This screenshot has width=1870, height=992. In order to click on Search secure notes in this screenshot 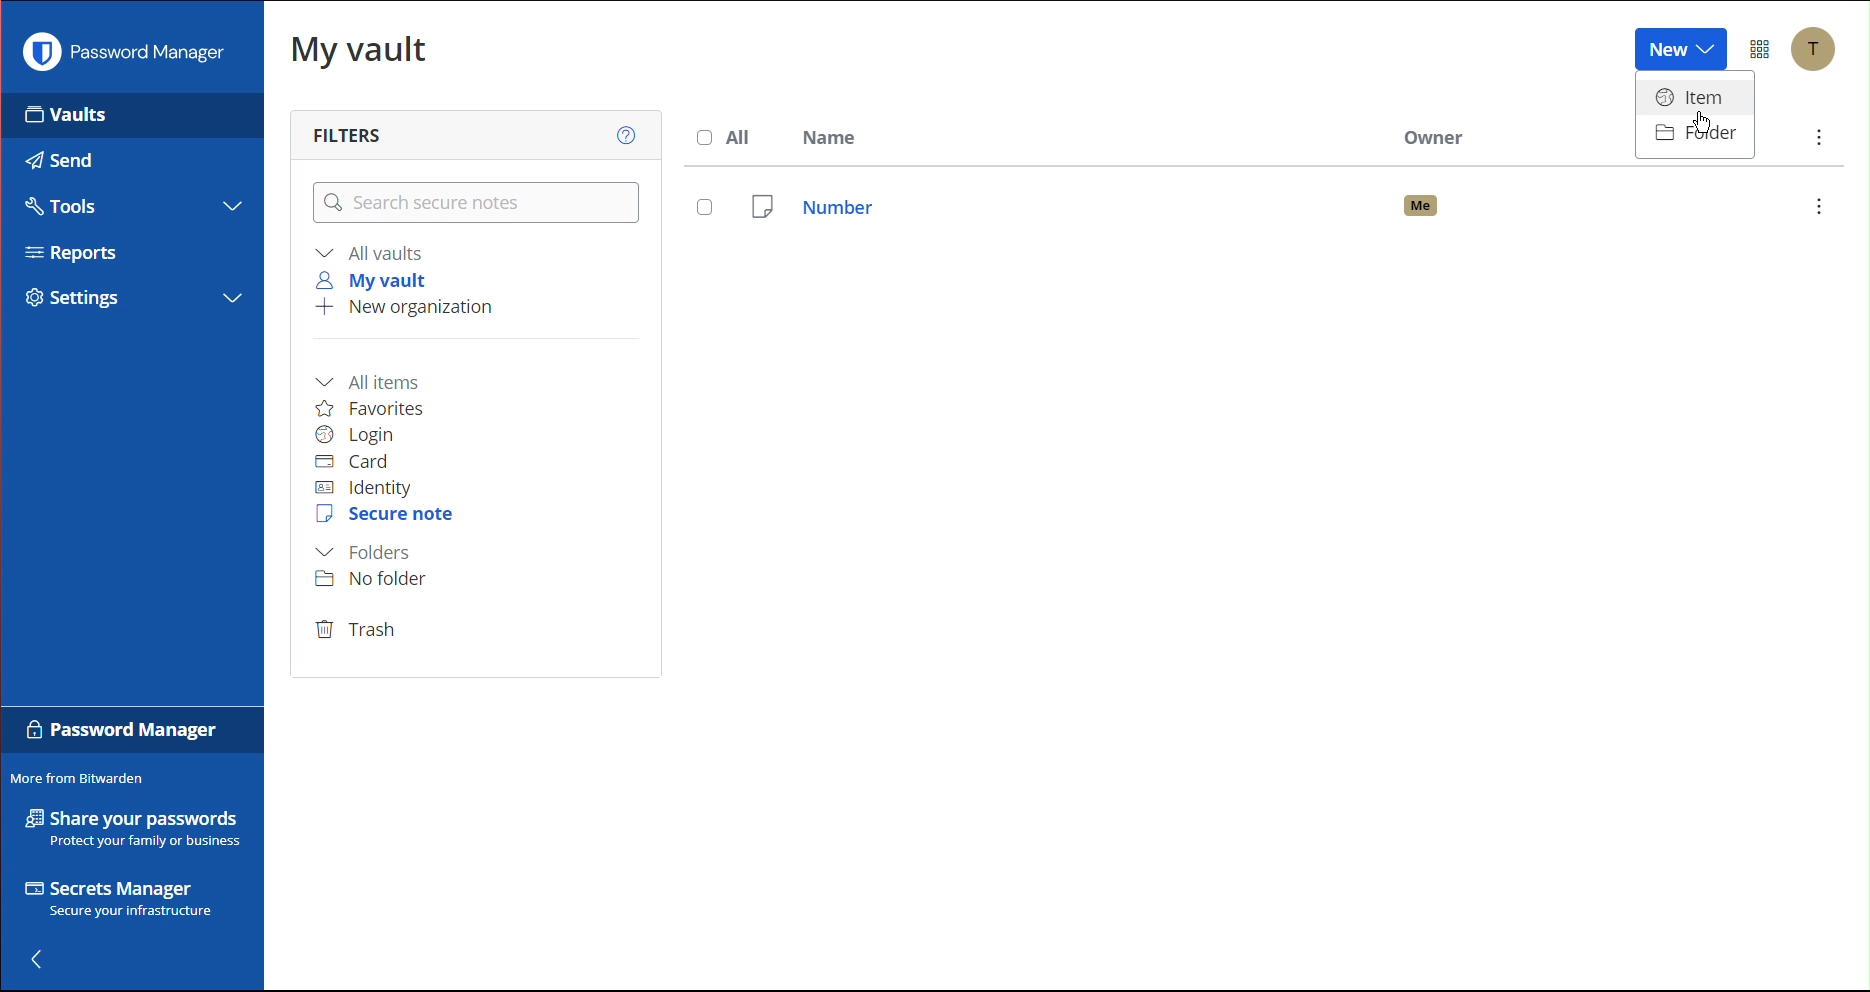, I will do `click(474, 203)`.